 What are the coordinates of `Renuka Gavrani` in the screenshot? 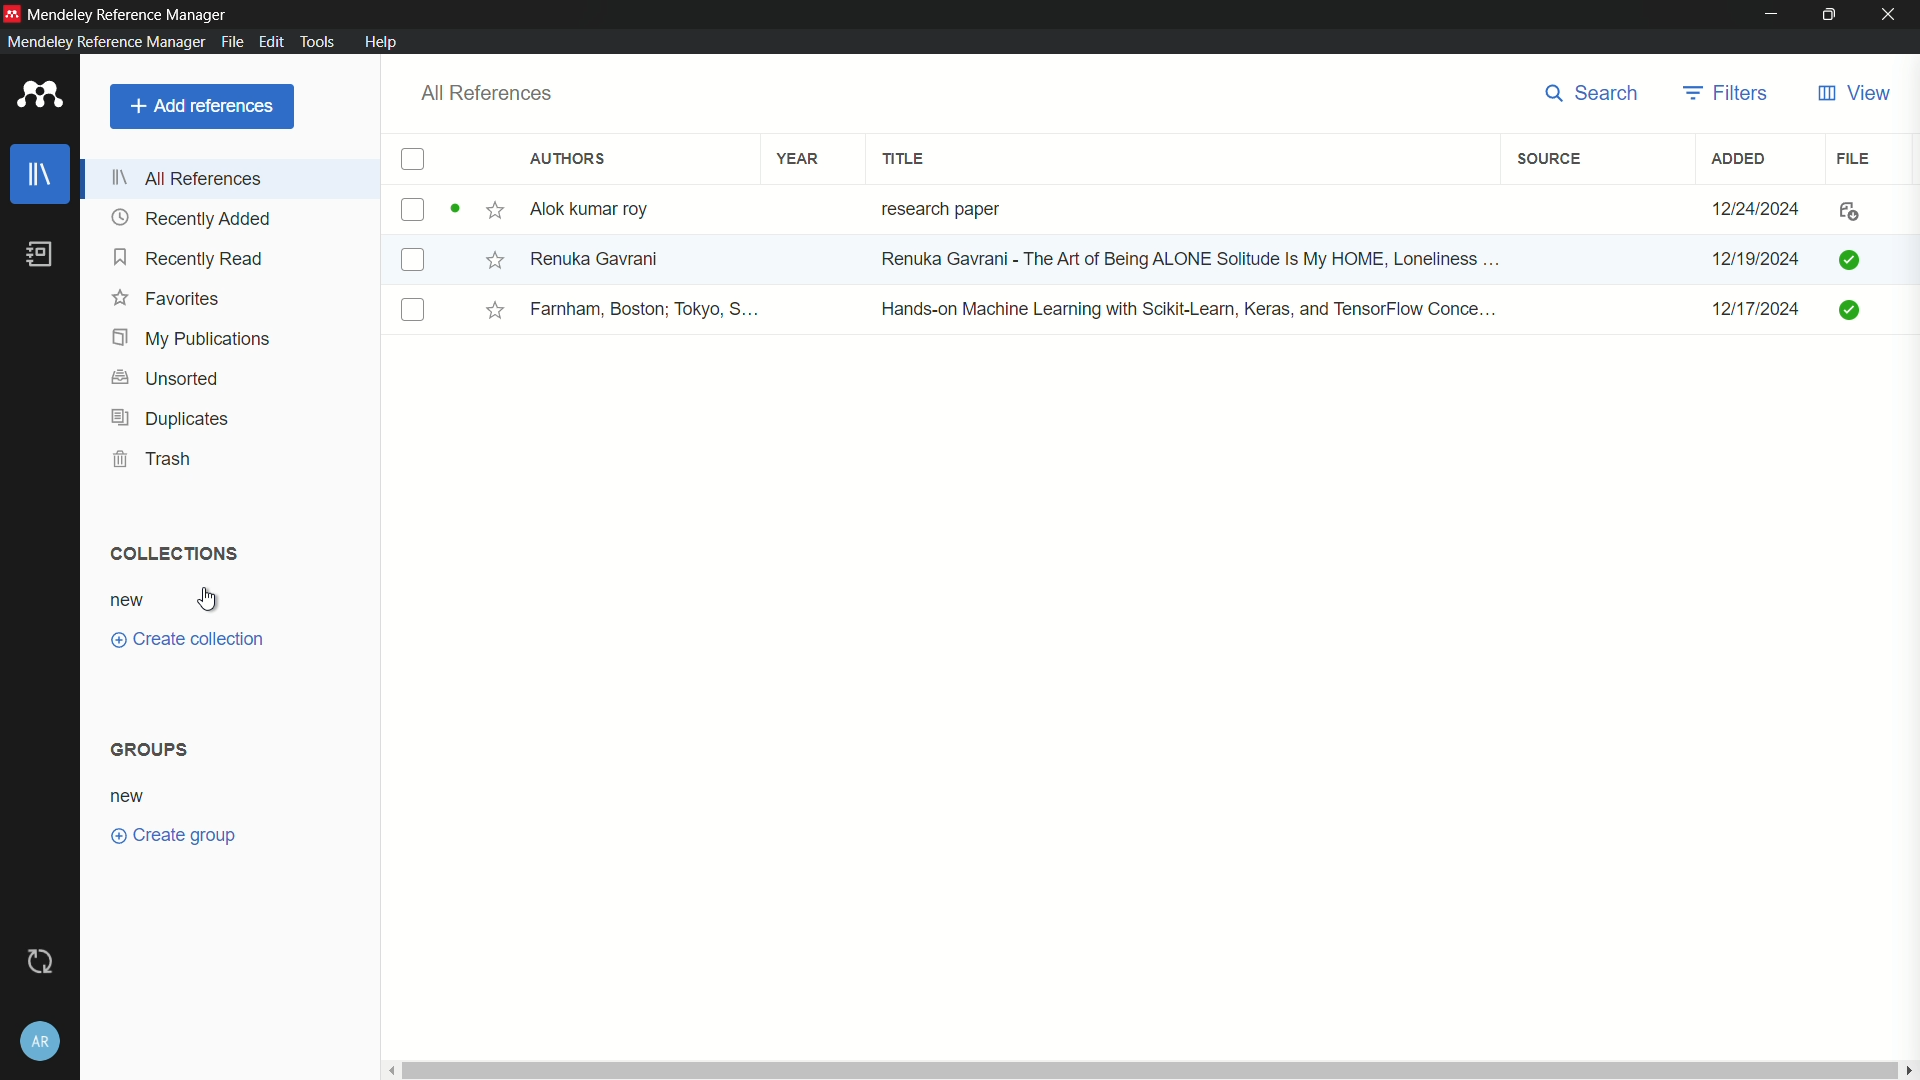 It's located at (601, 258).